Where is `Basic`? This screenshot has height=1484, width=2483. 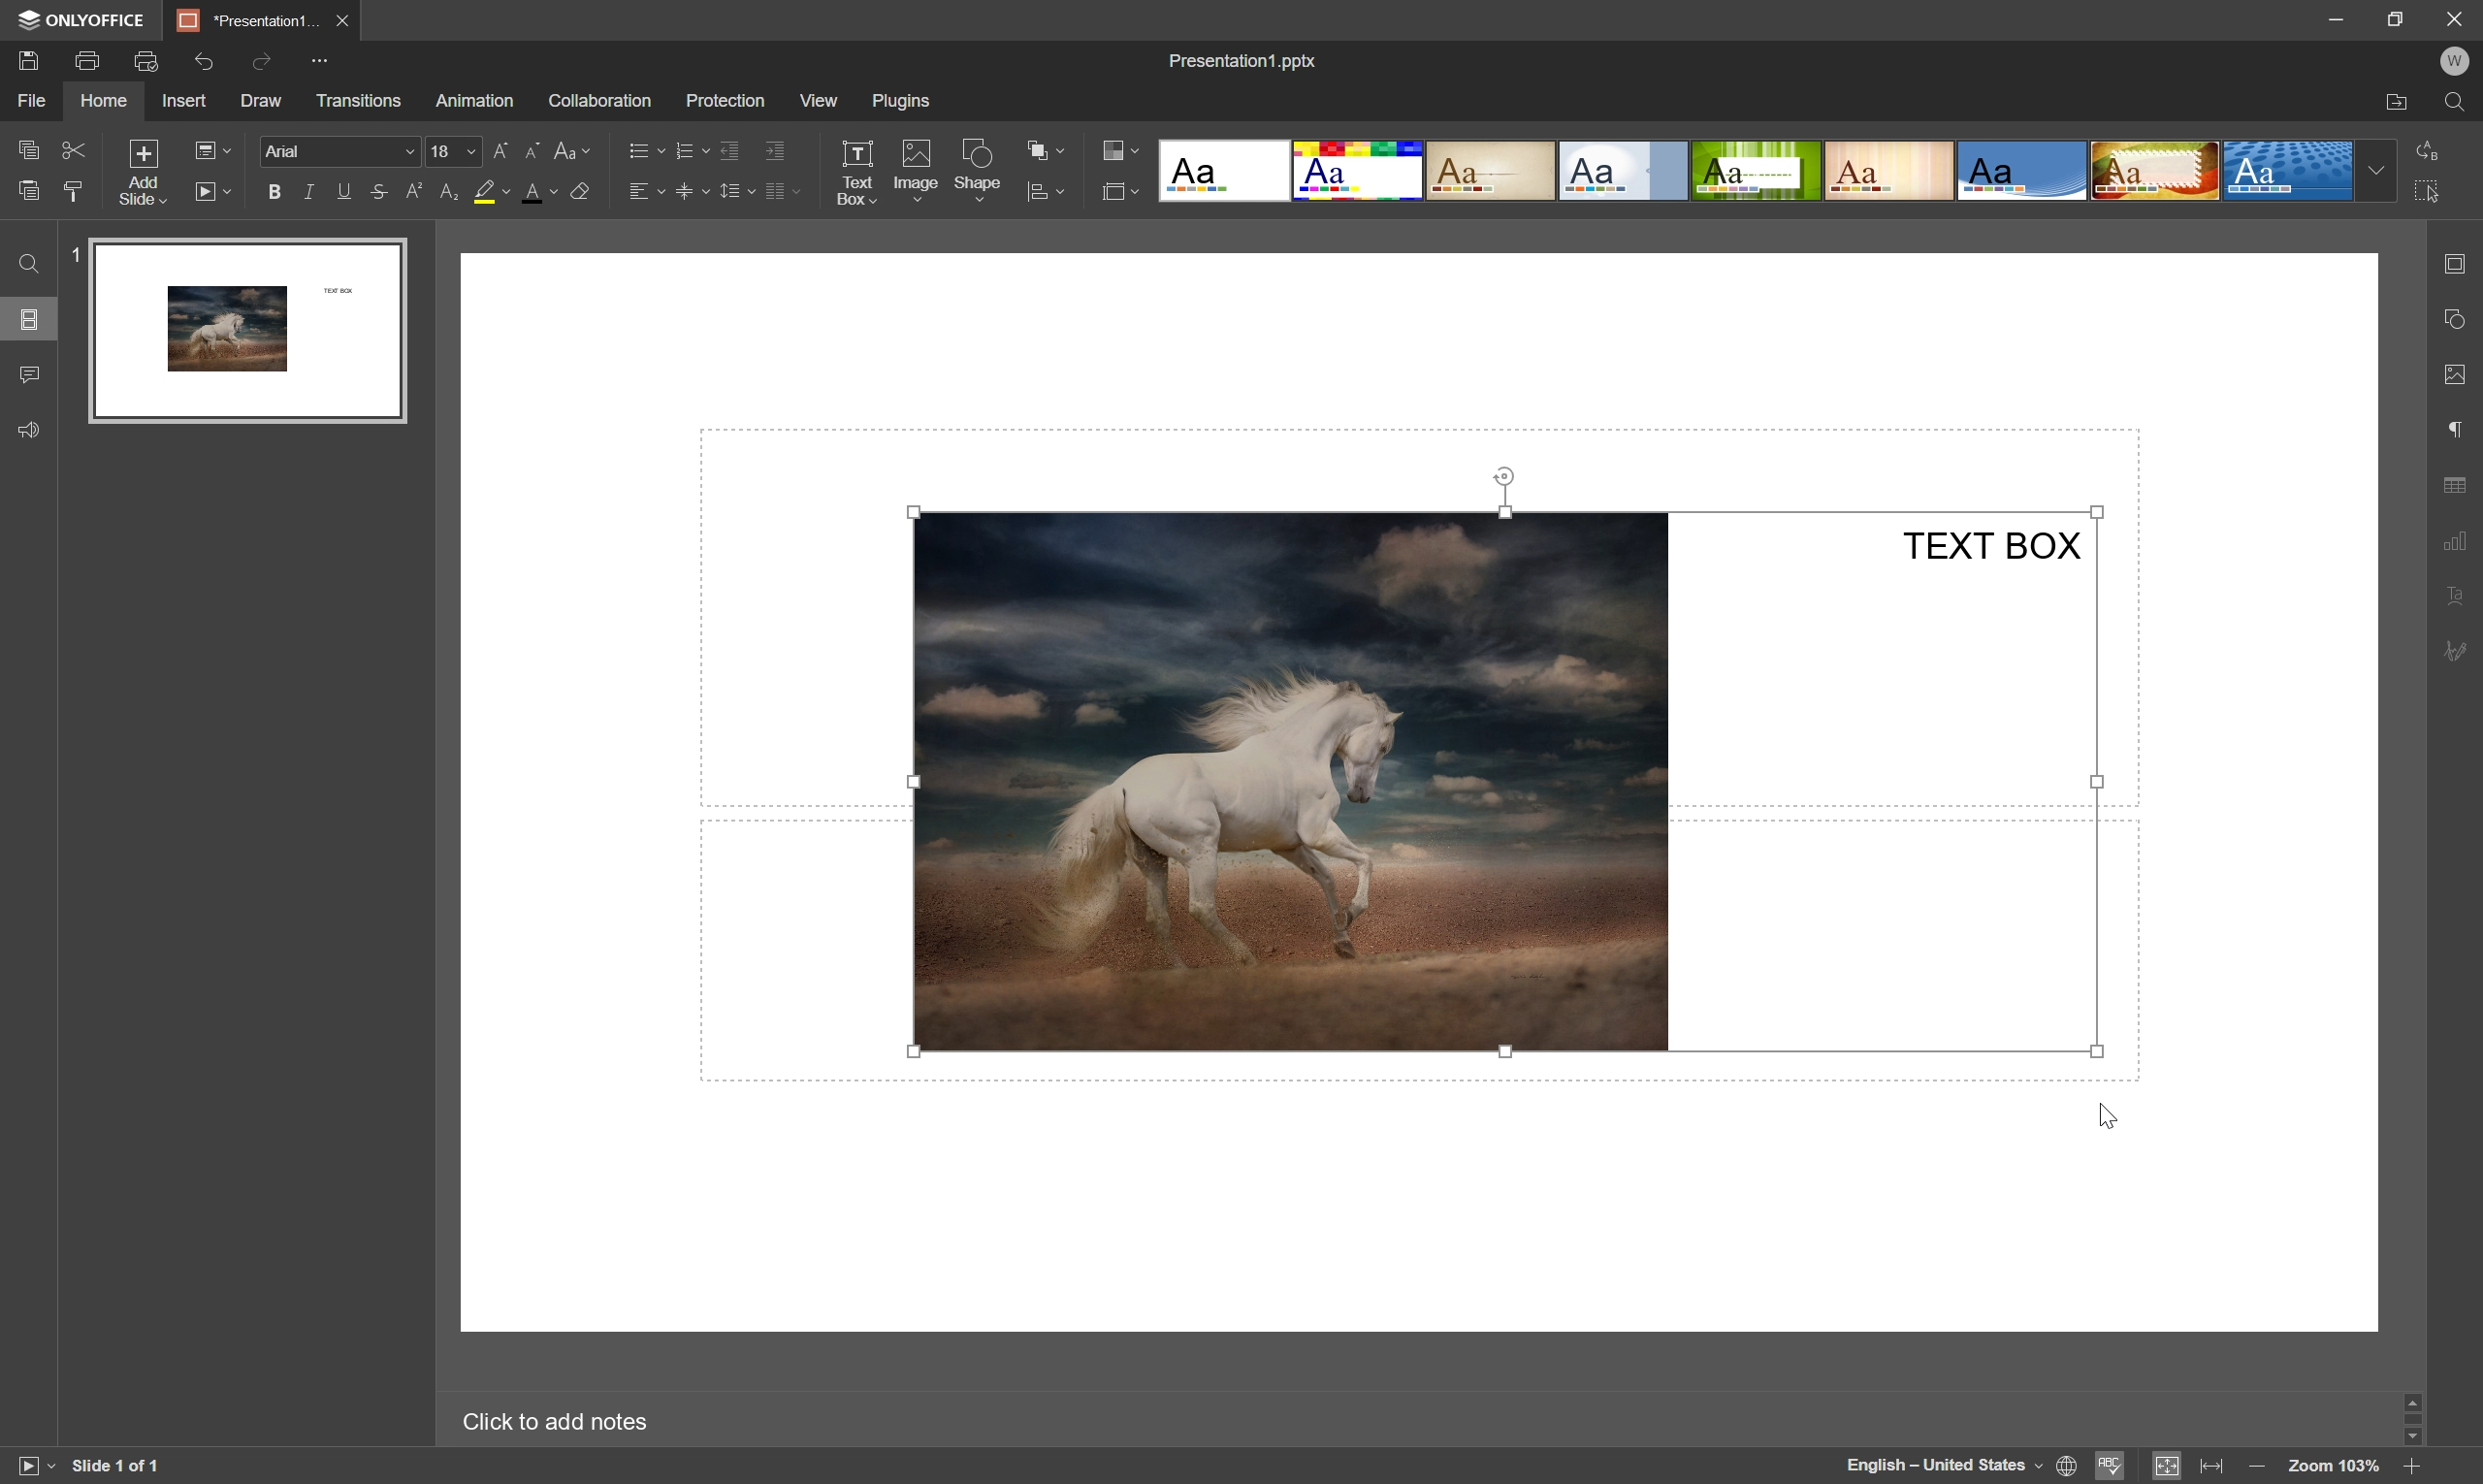
Basic is located at coordinates (1359, 171).